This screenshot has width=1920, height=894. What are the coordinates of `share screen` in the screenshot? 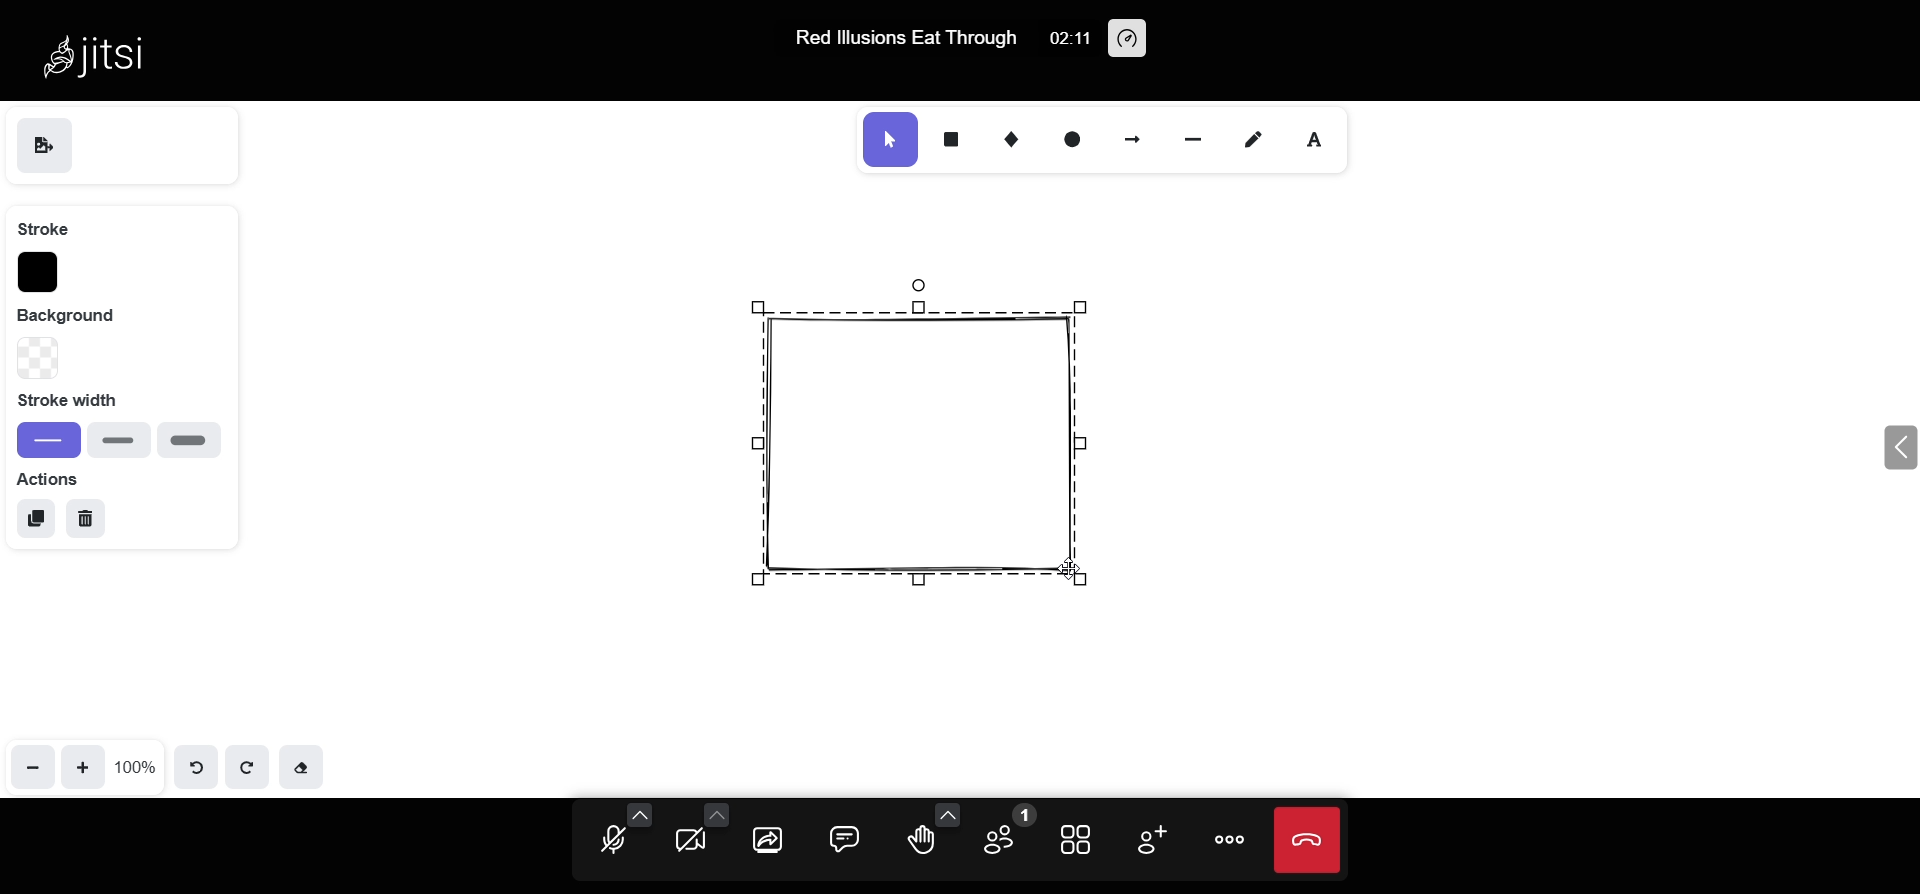 It's located at (770, 840).